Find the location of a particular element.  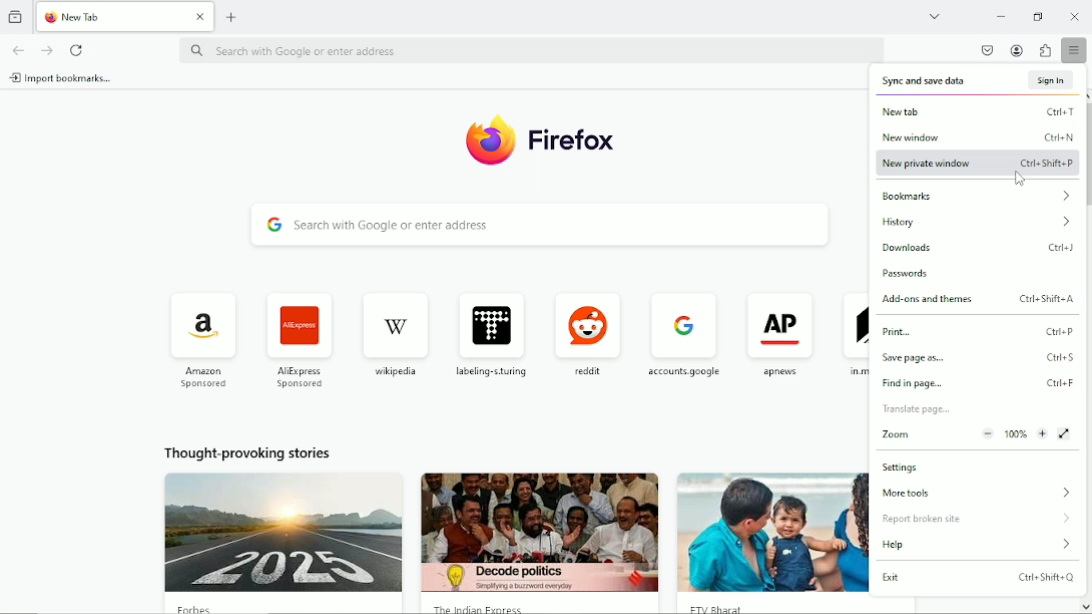

AliExpress is located at coordinates (299, 338).